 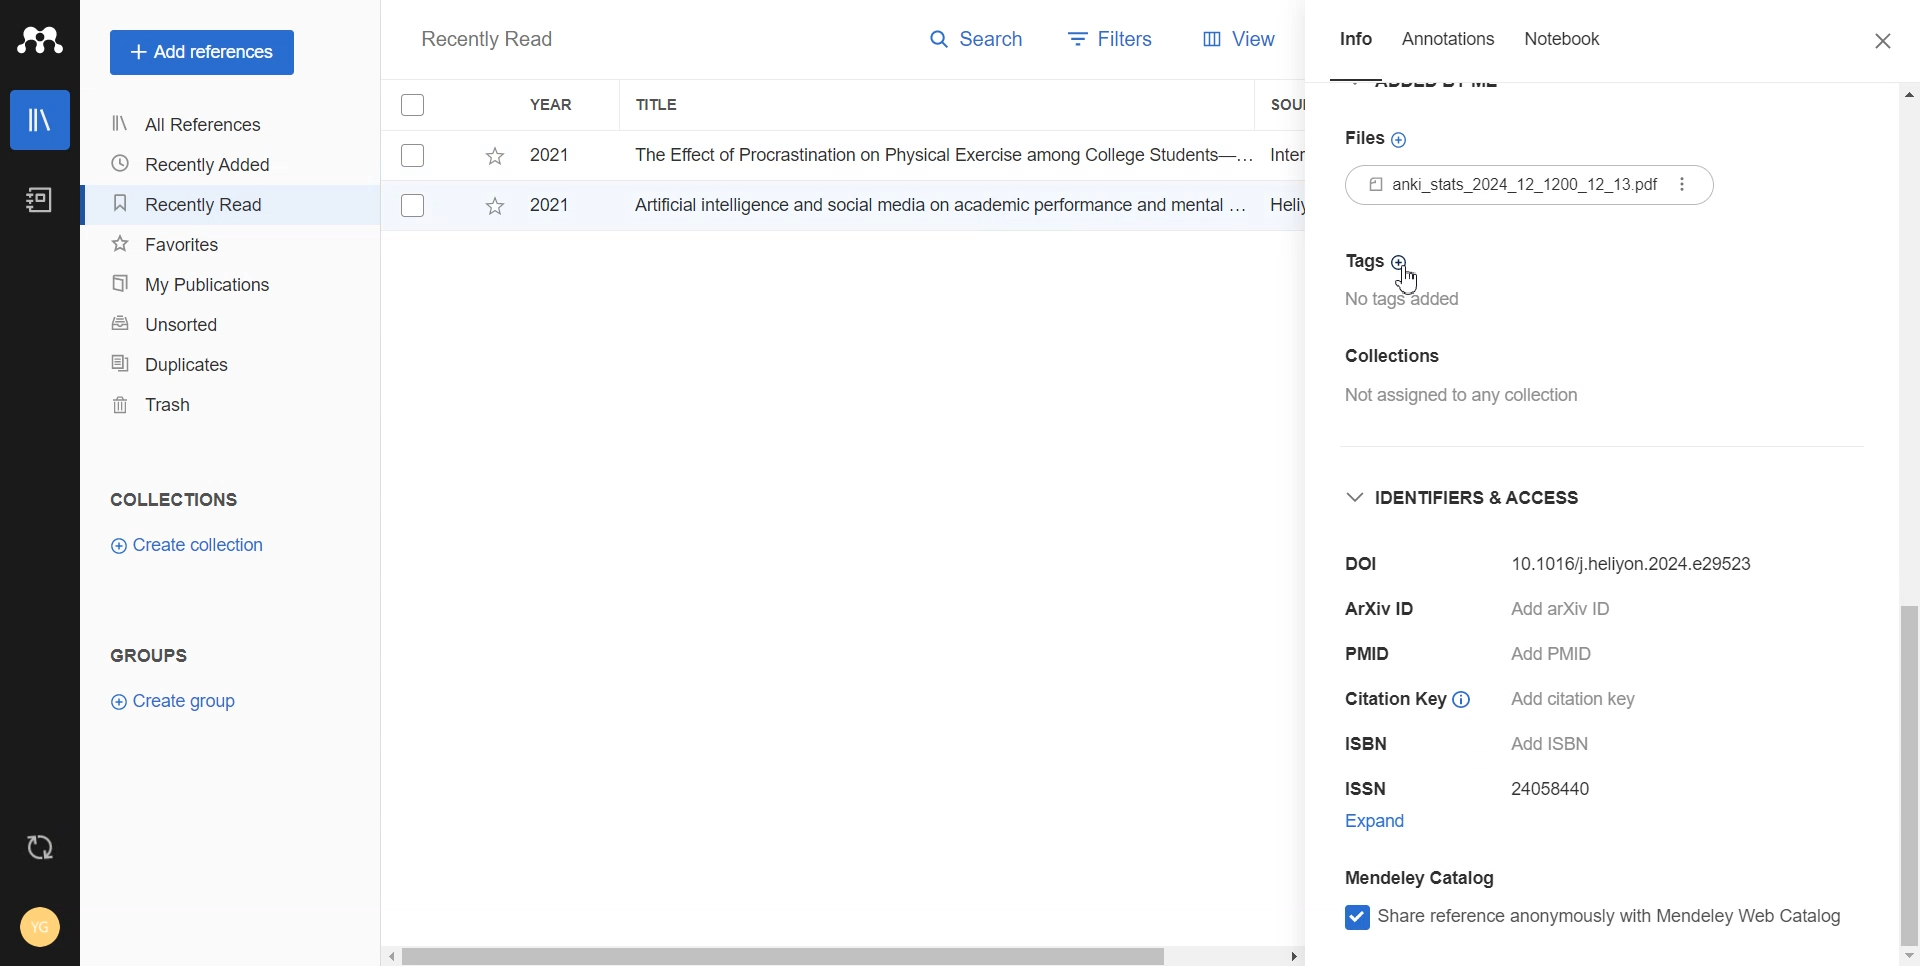 I want to click on ISBN Add ISBN, so click(x=1473, y=747).